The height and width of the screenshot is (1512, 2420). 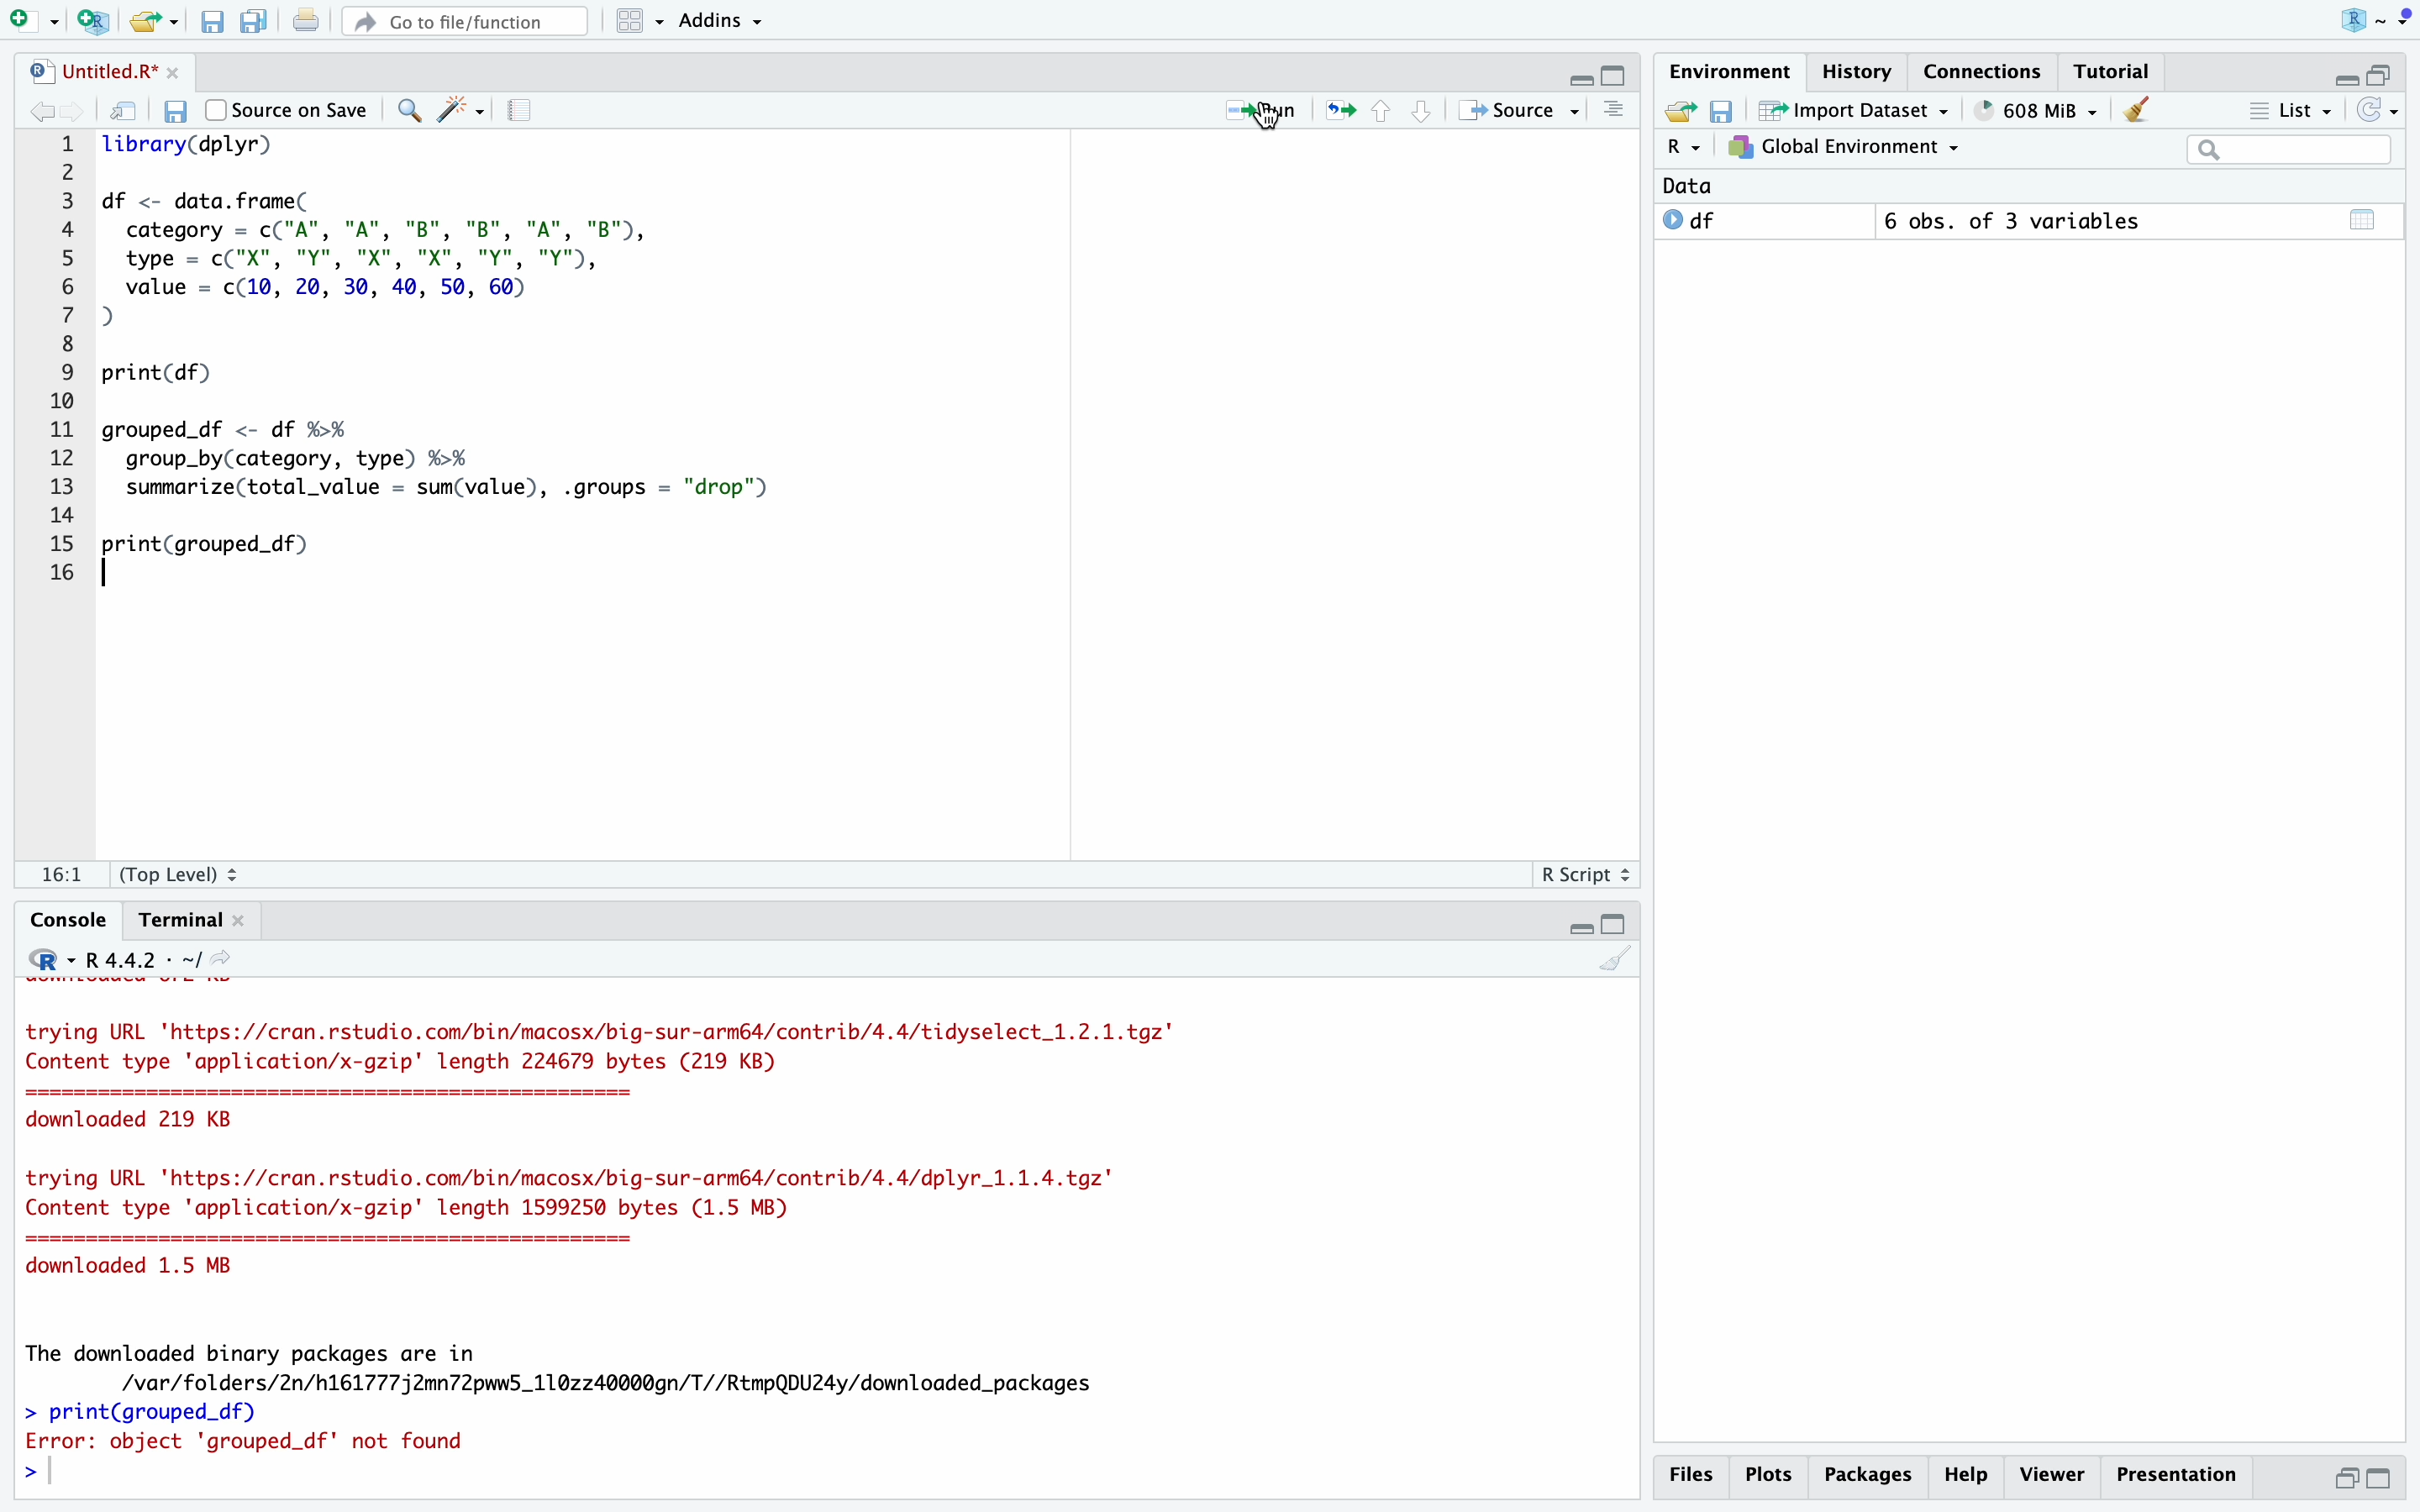 I want to click on Hide, so click(x=1578, y=925).